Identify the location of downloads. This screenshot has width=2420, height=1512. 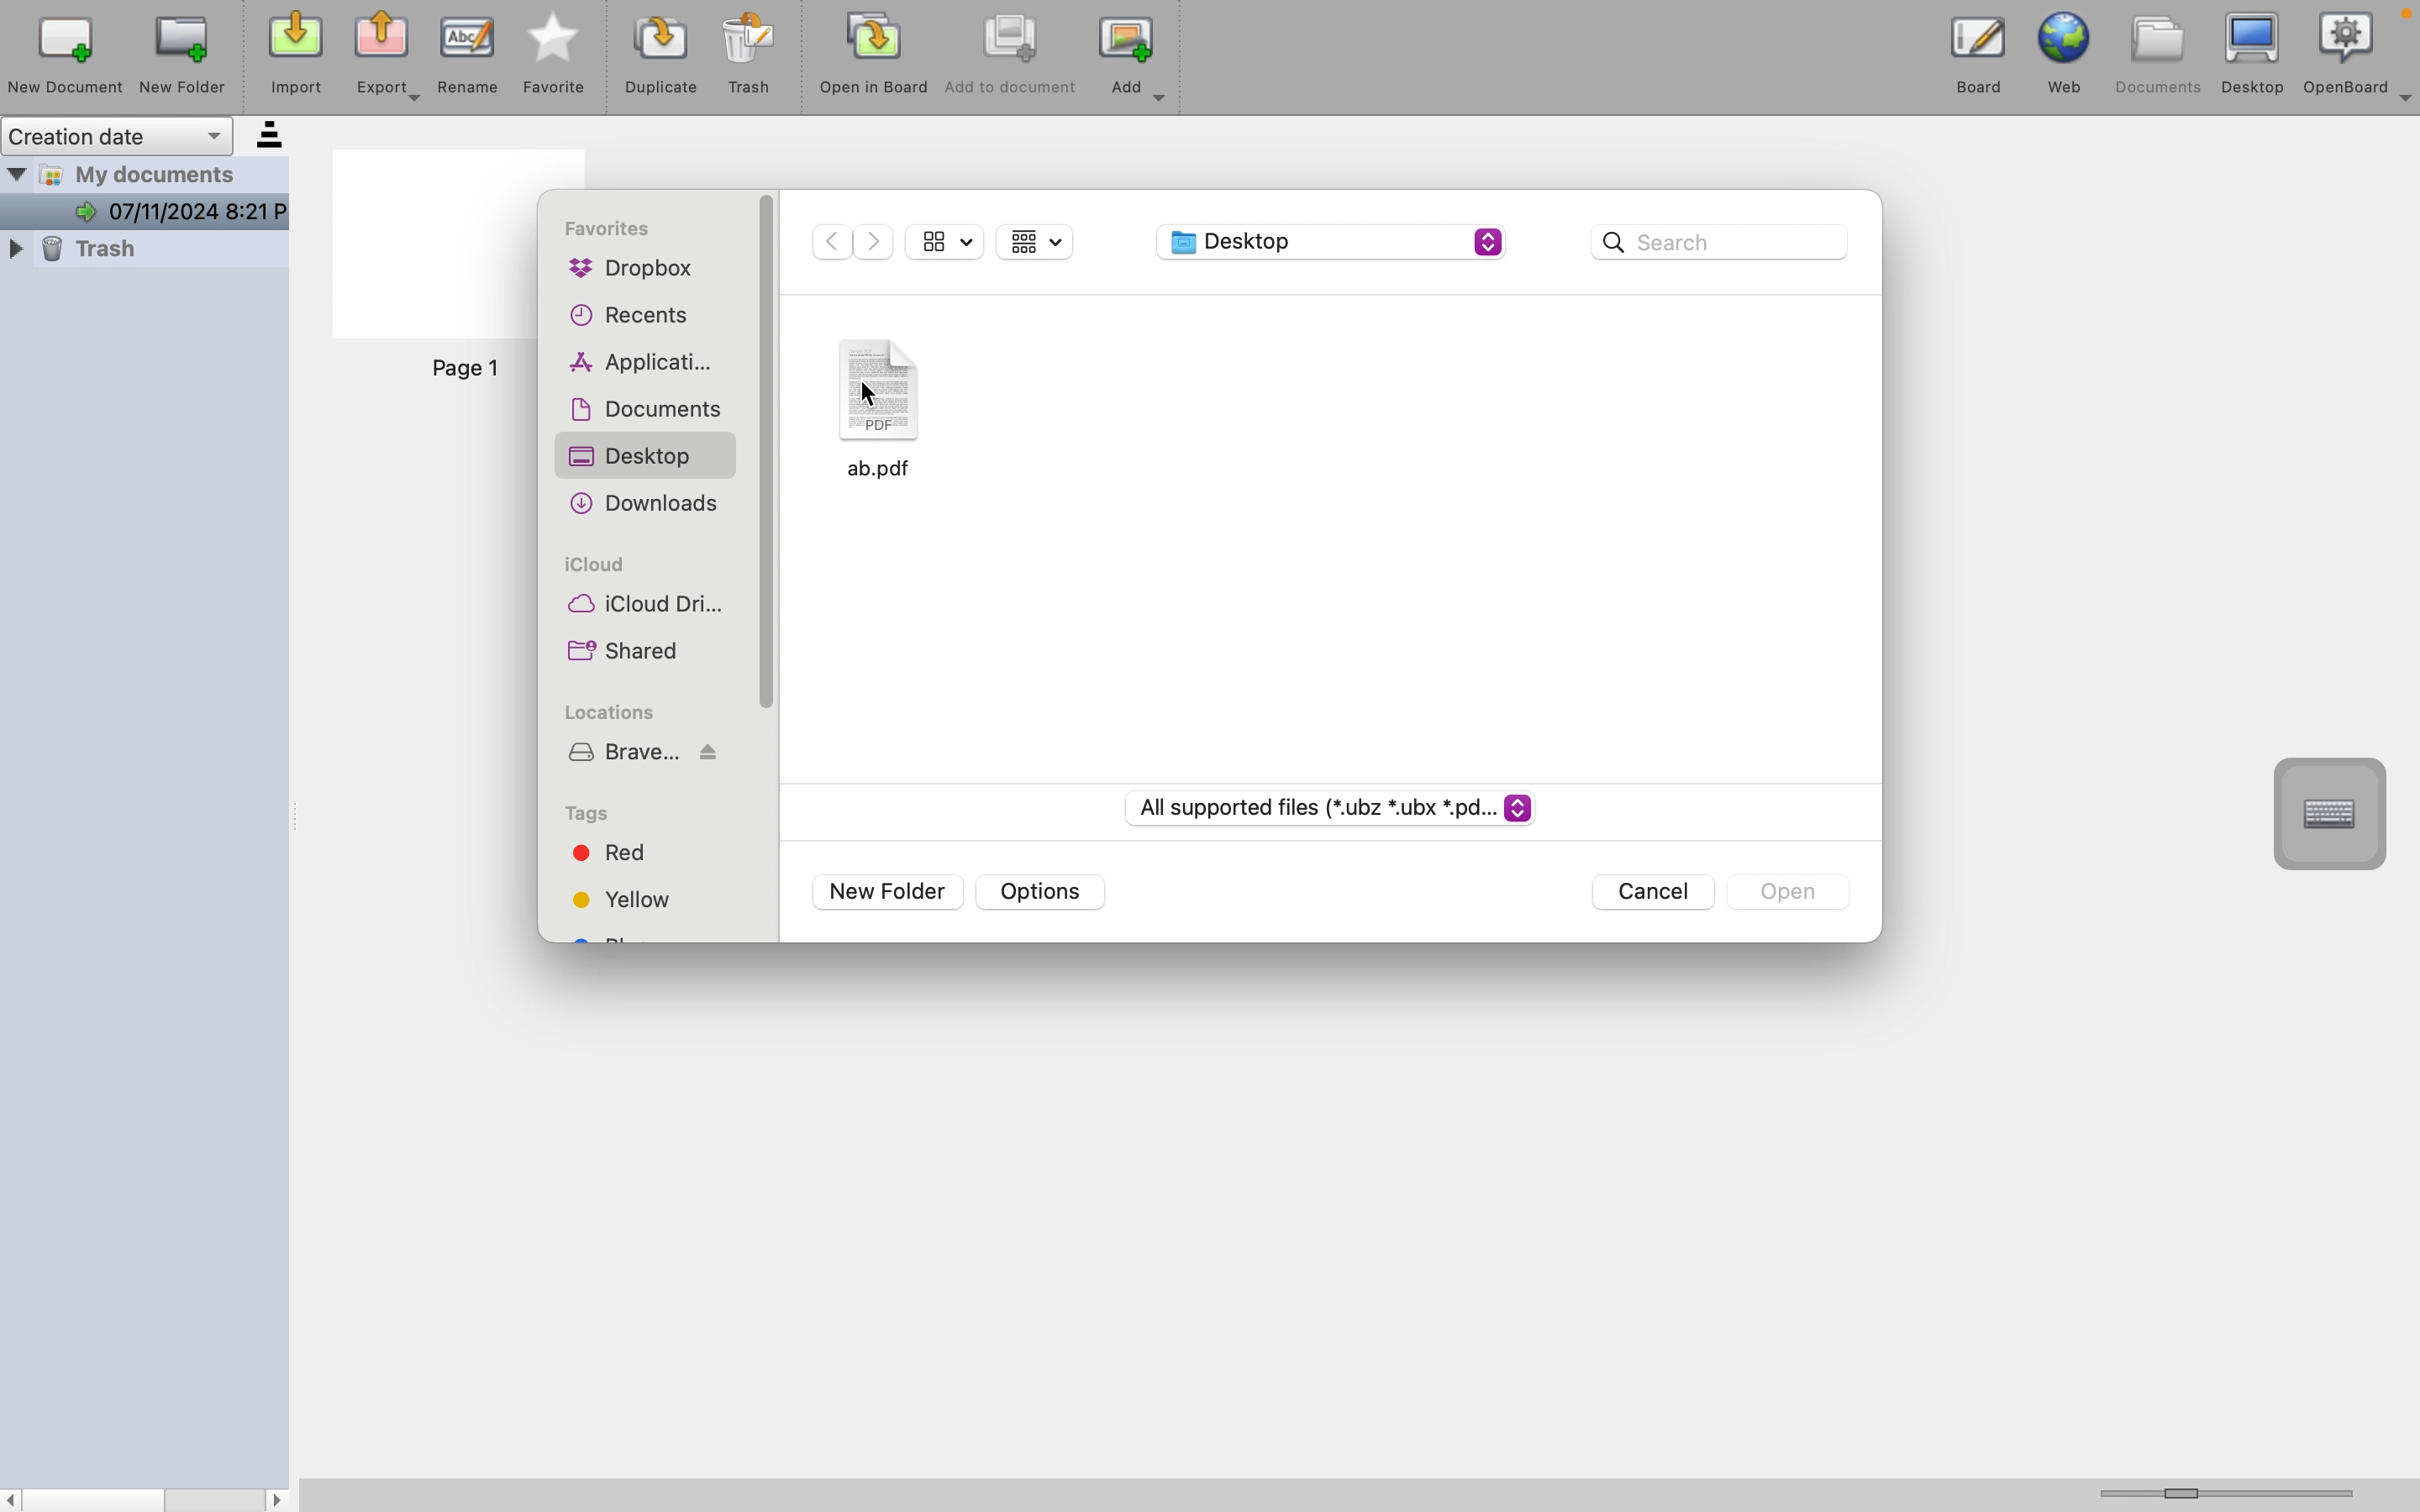
(642, 505).